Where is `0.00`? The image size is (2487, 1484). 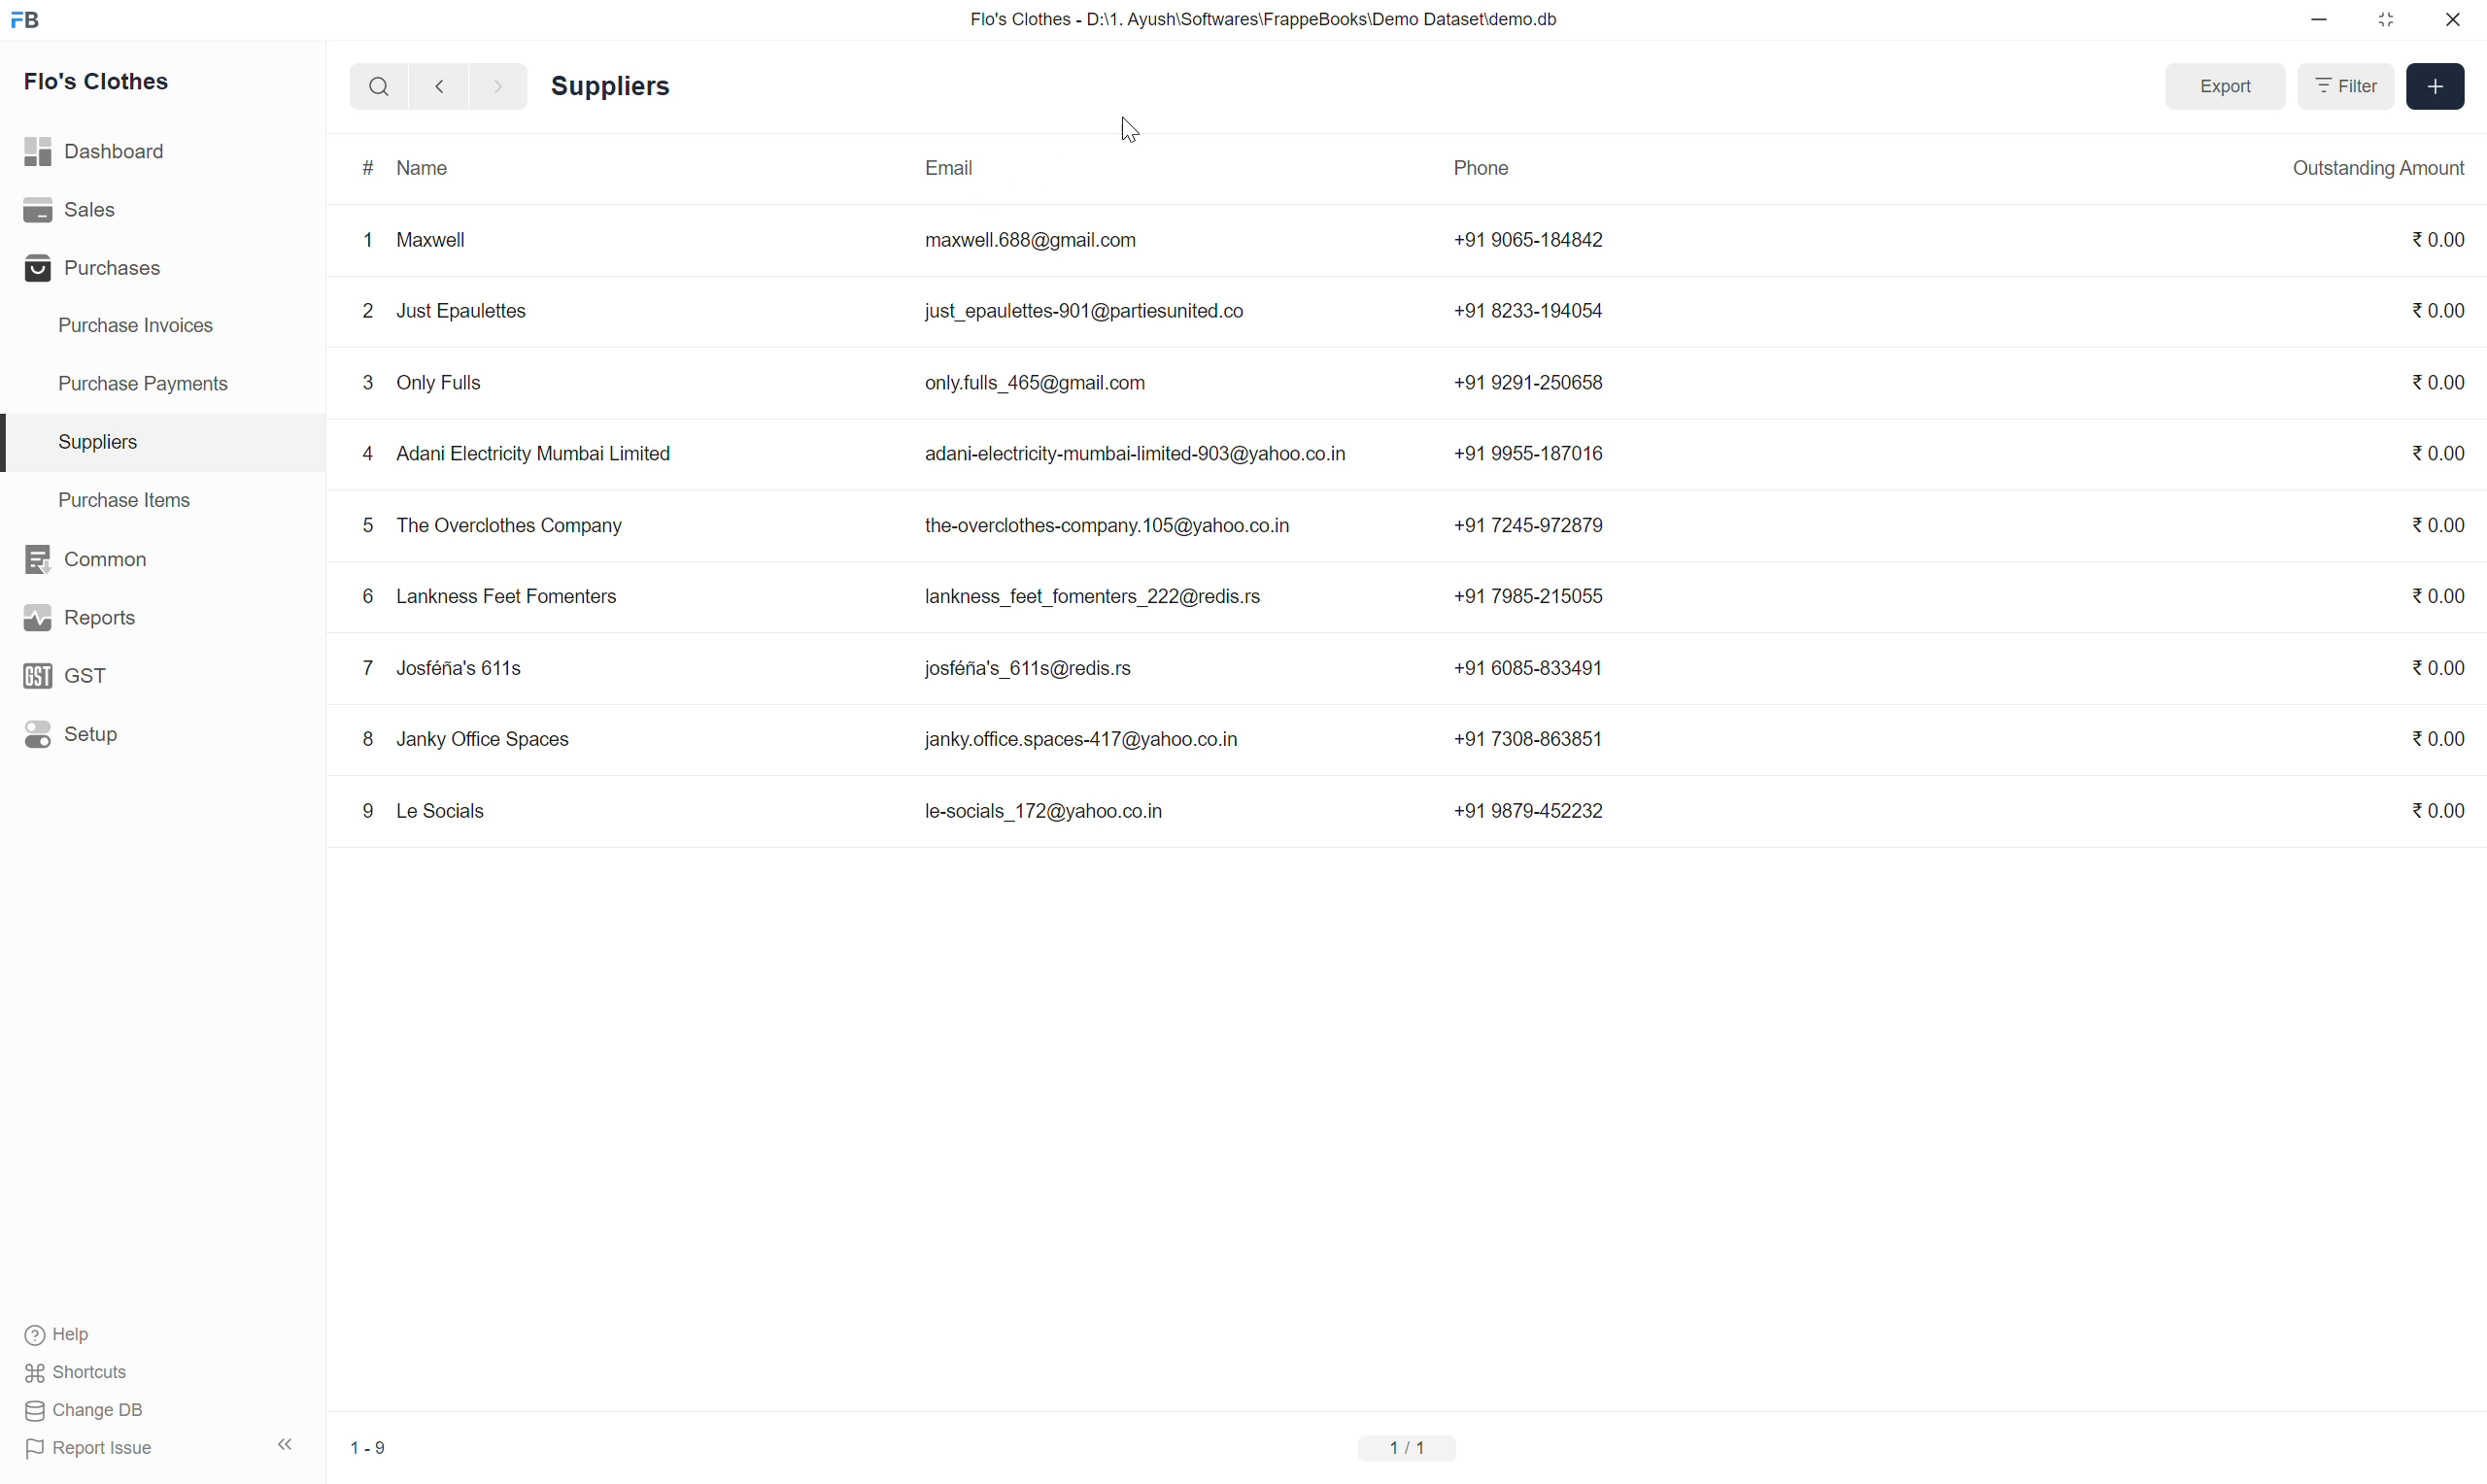
0.00 is located at coordinates (2436, 452).